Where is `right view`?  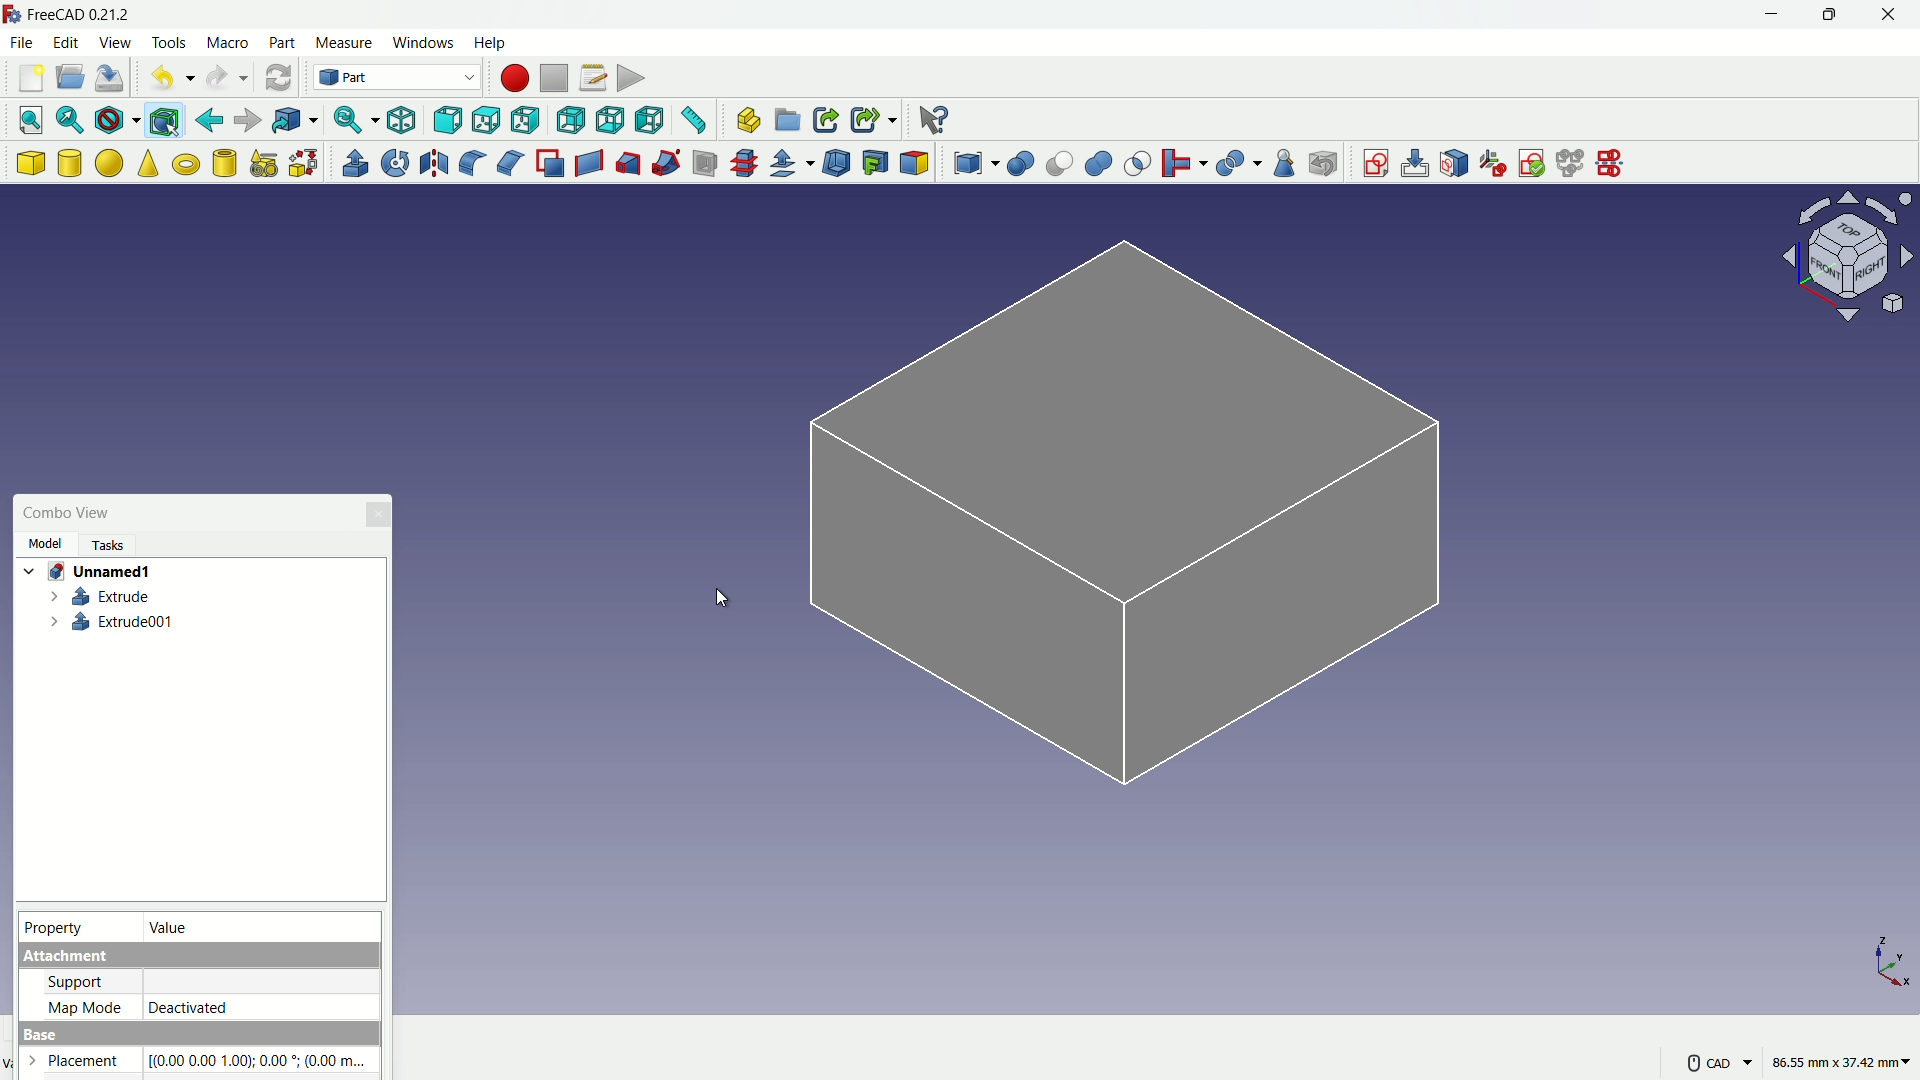 right view is located at coordinates (524, 122).